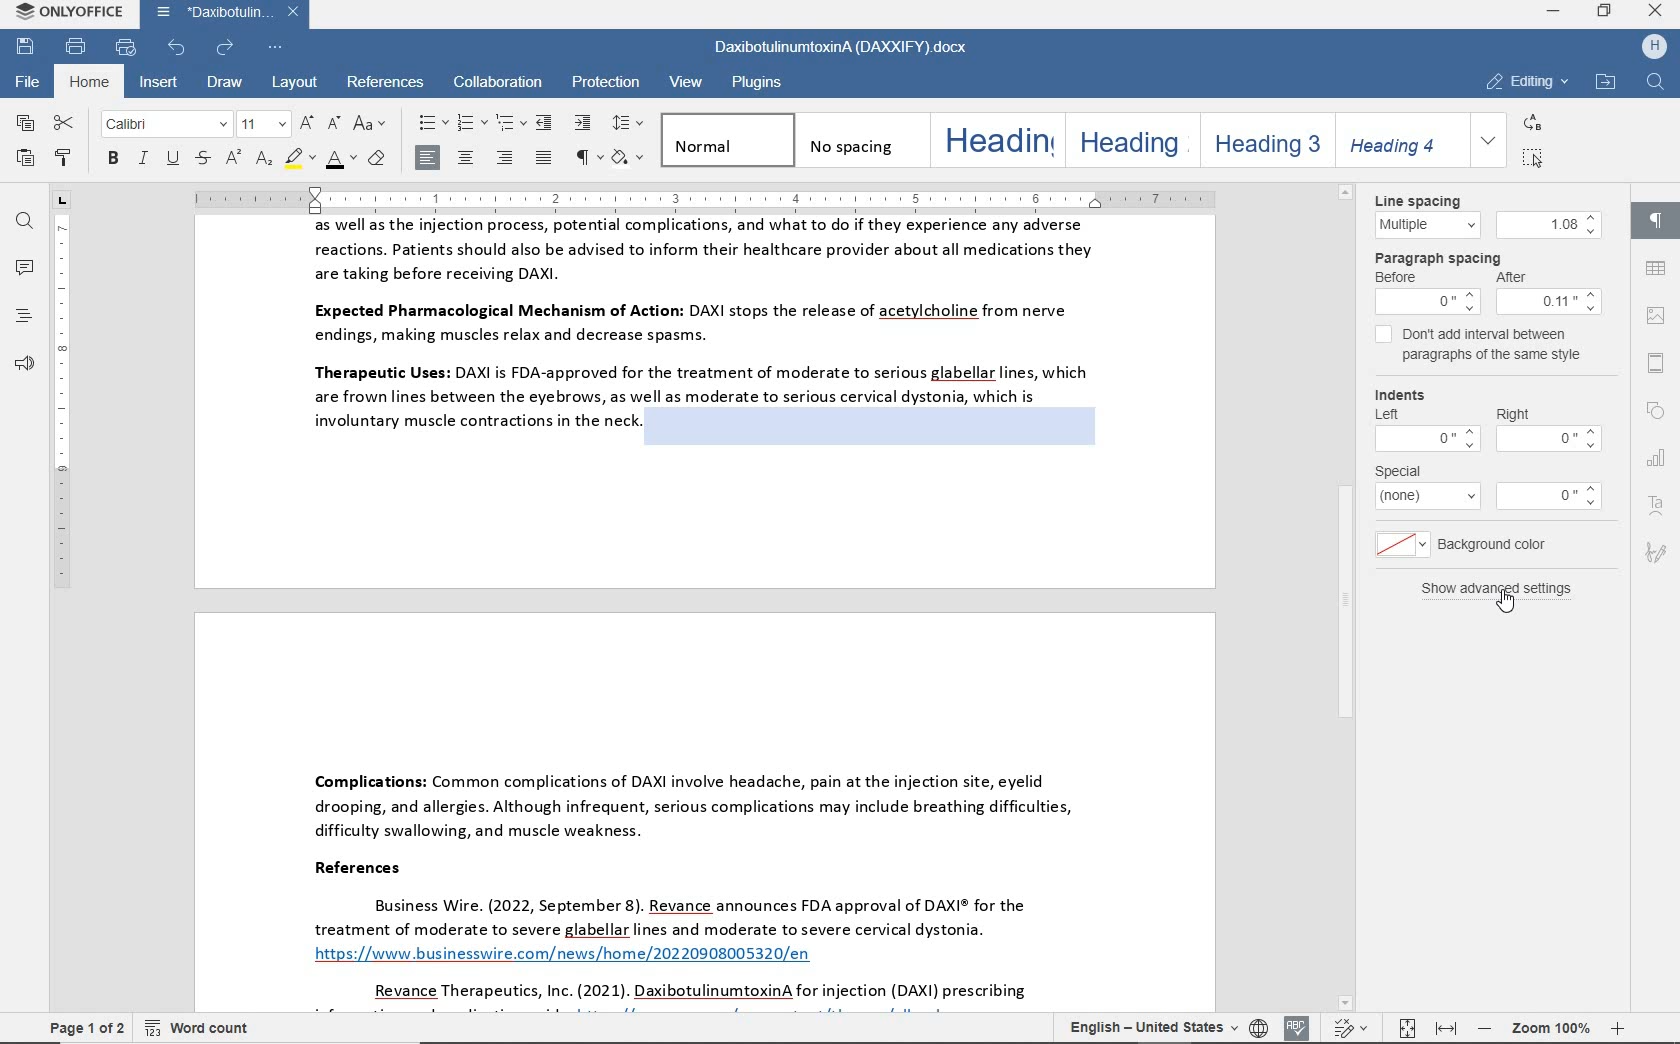 The height and width of the screenshot is (1044, 1680). What do you see at coordinates (388, 83) in the screenshot?
I see `references` at bounding box center [388, 83].